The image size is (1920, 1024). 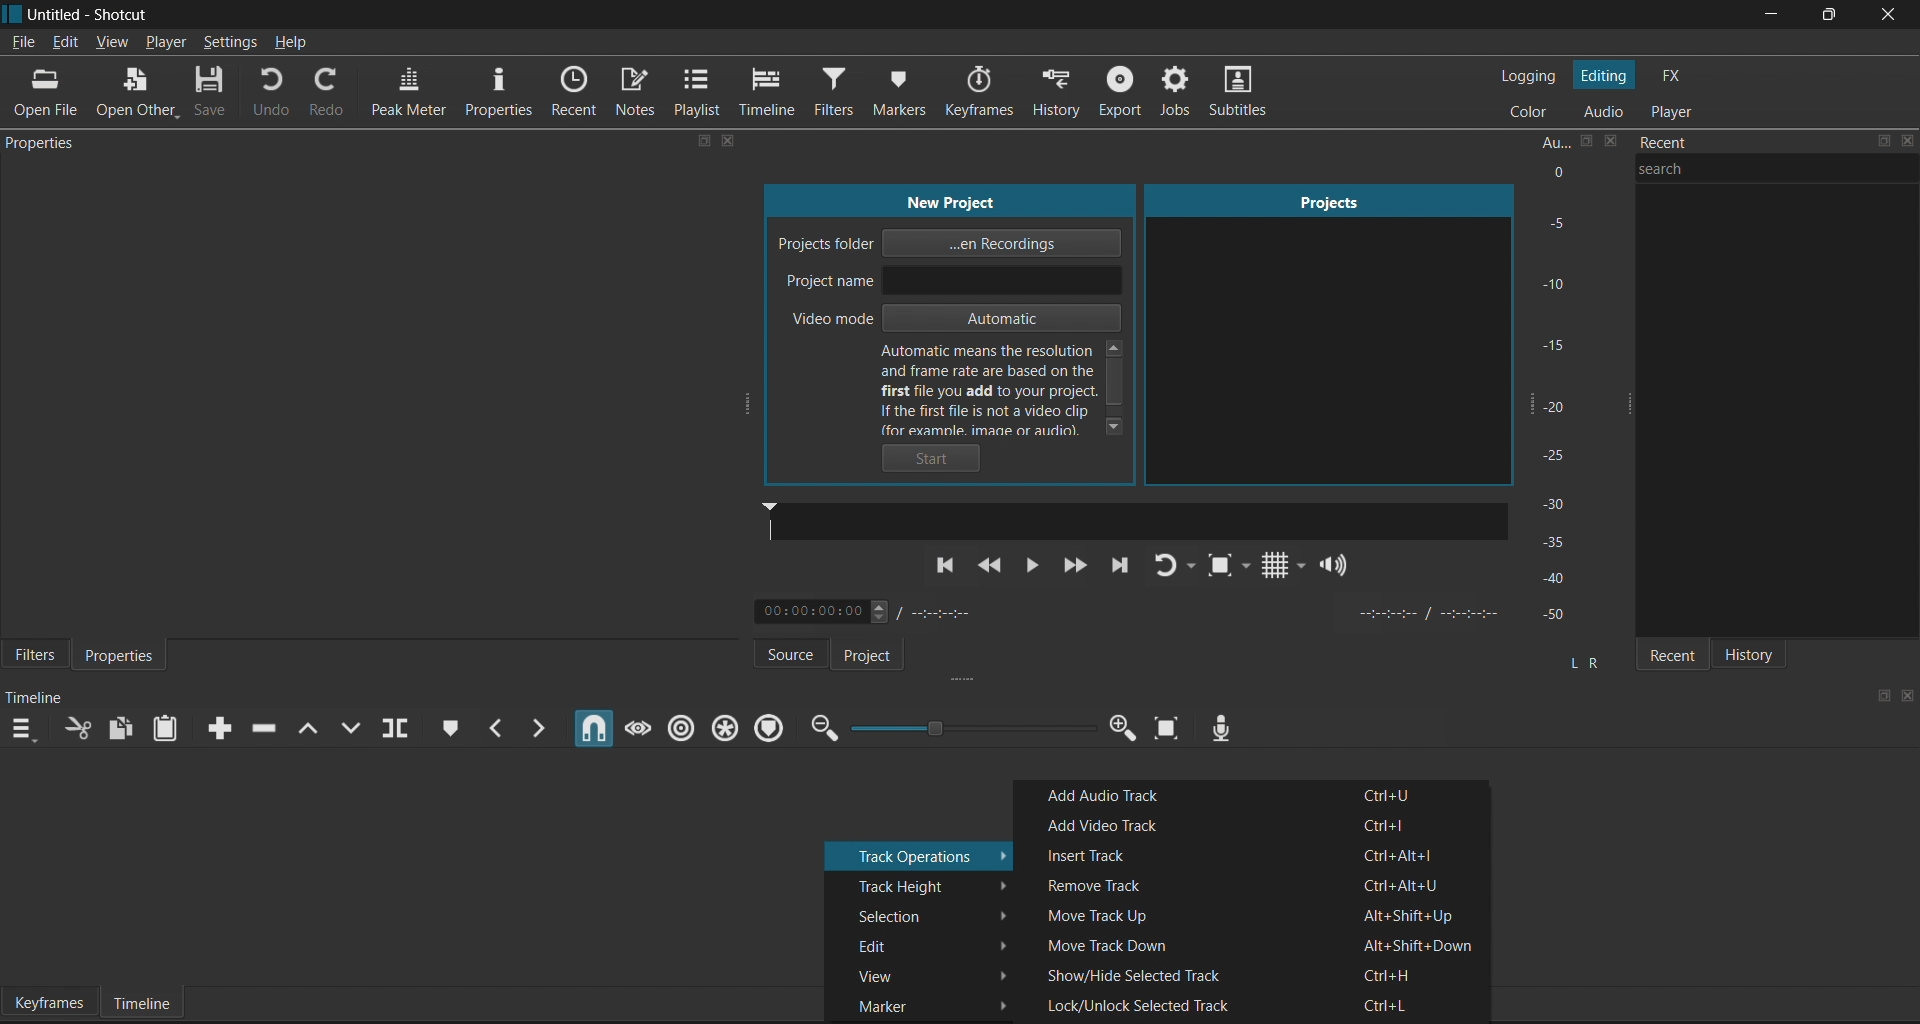 What do you see at coordinates (1337, 566) in the screenshot?
I see `Volume Control` at bounding box center [1337, 566].